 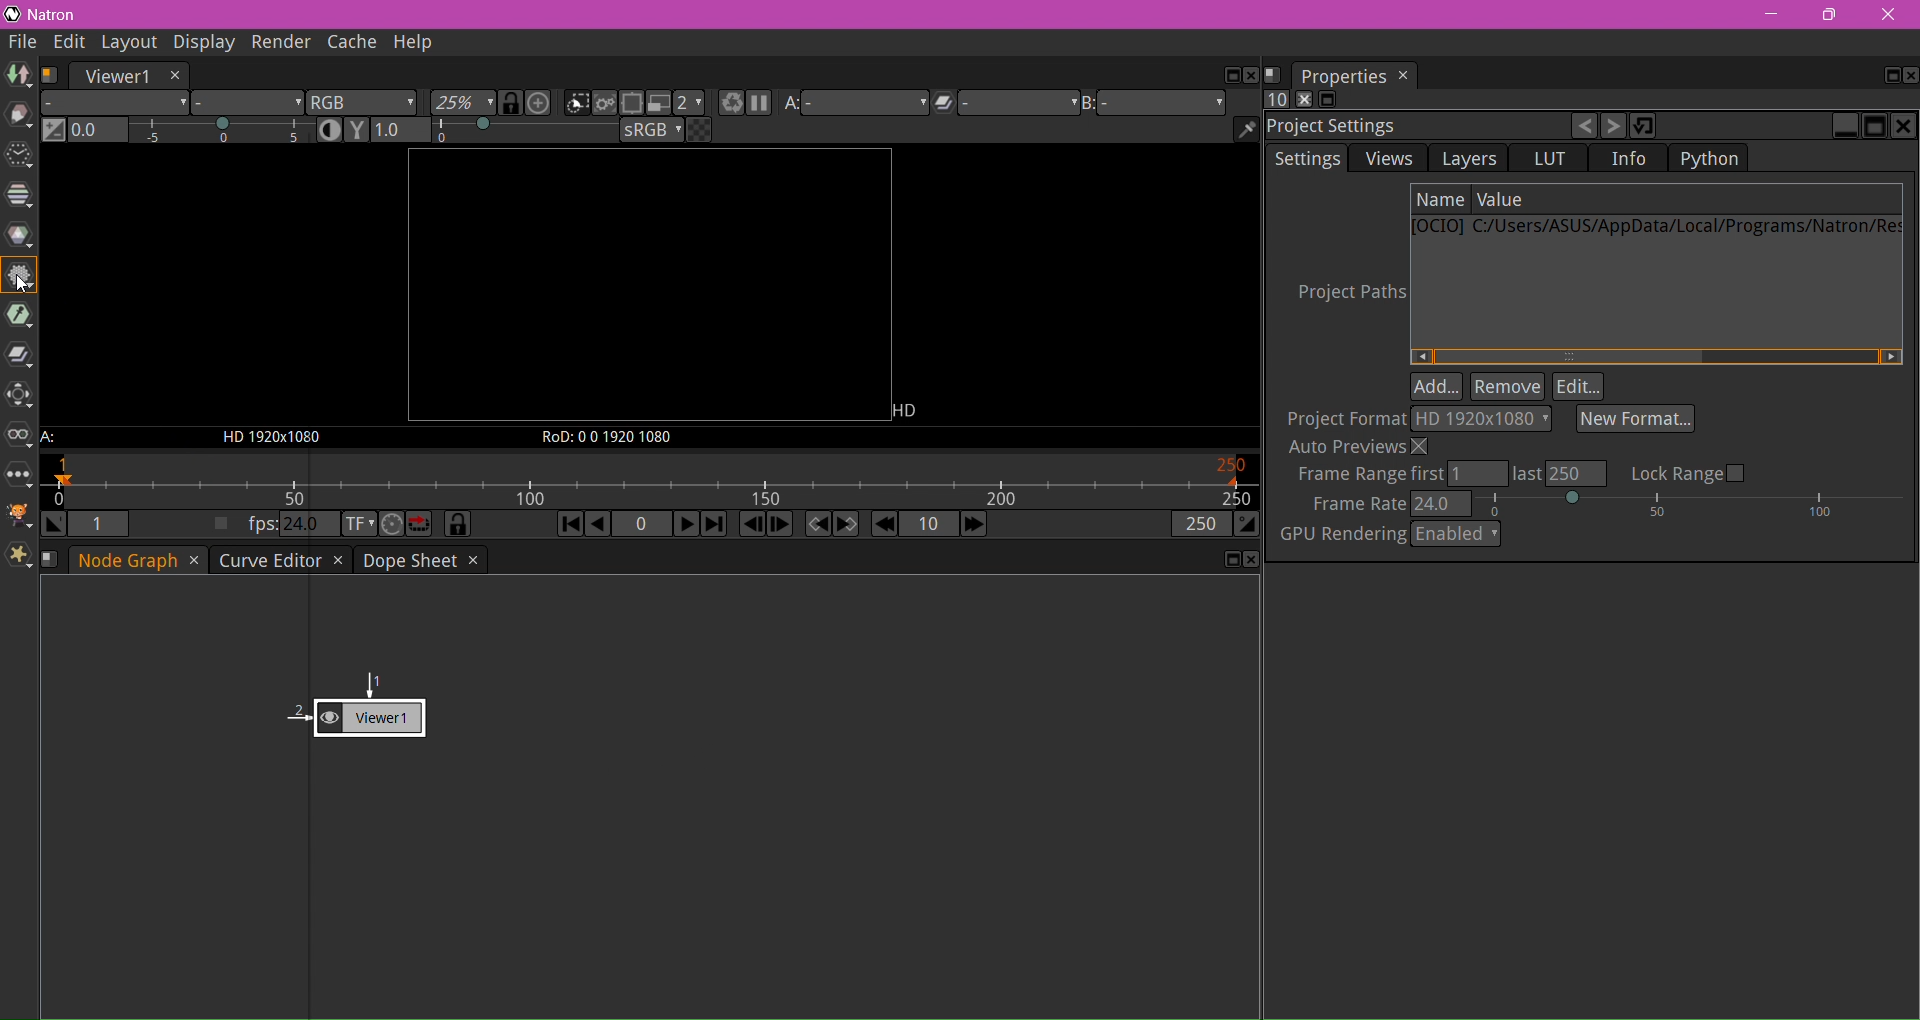 I want to click on When enabled, all the viewers will be synchronized to the sme portion of the image in the viewport, so click(x=512, y=103).